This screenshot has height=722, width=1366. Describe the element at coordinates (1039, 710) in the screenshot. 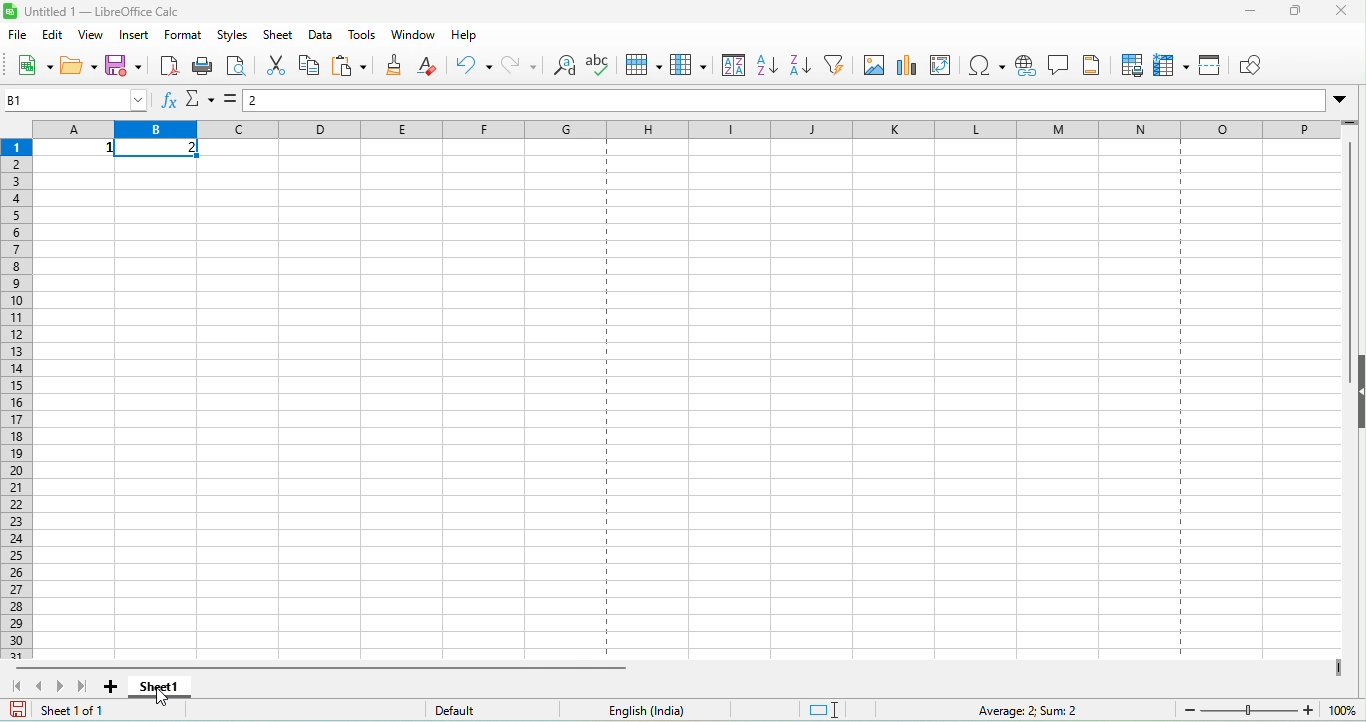

I see `average 2, sum 2` at that location.